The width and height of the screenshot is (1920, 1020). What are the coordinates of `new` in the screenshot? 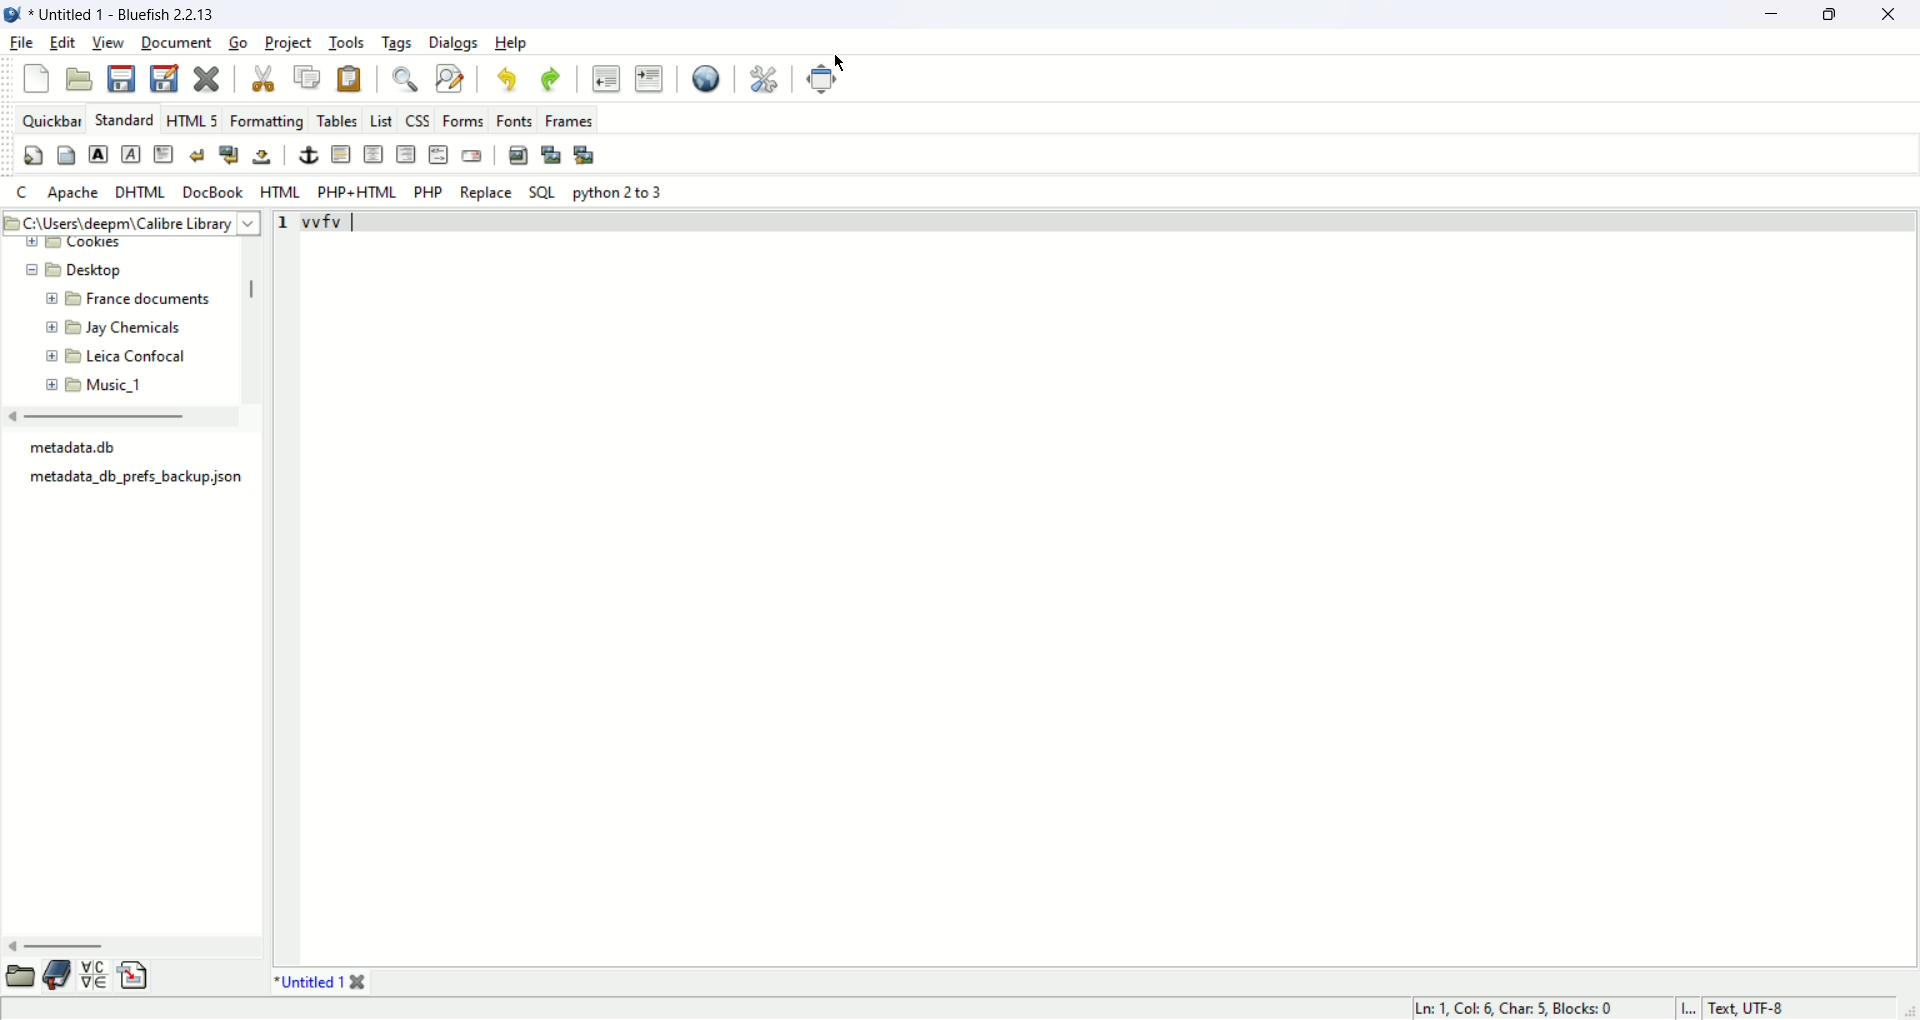 It's located at (37, 80).